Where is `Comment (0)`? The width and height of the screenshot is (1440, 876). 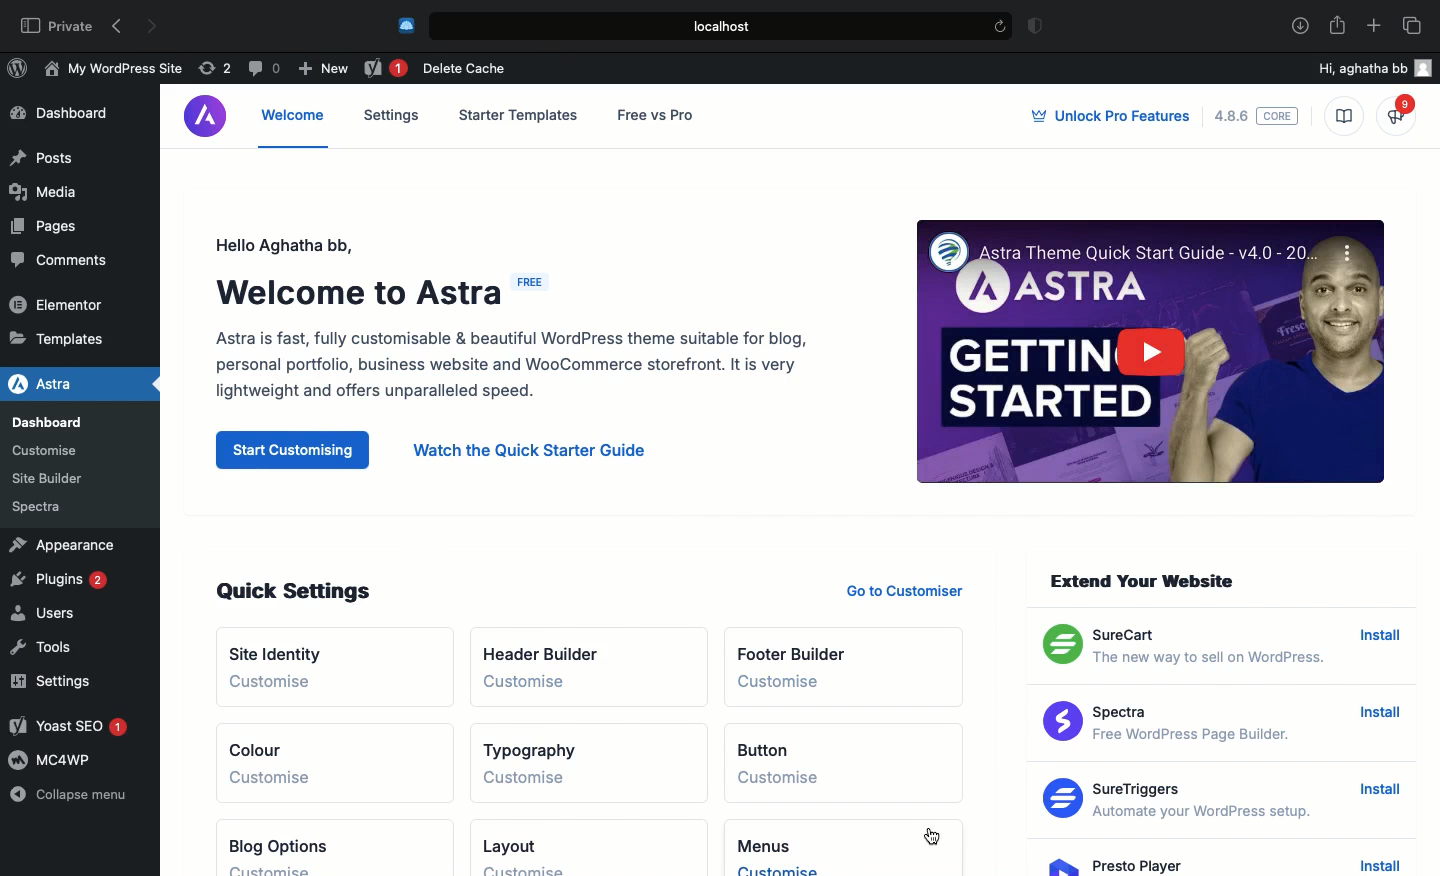 Comment (0) is located at coordinates (265, 67).